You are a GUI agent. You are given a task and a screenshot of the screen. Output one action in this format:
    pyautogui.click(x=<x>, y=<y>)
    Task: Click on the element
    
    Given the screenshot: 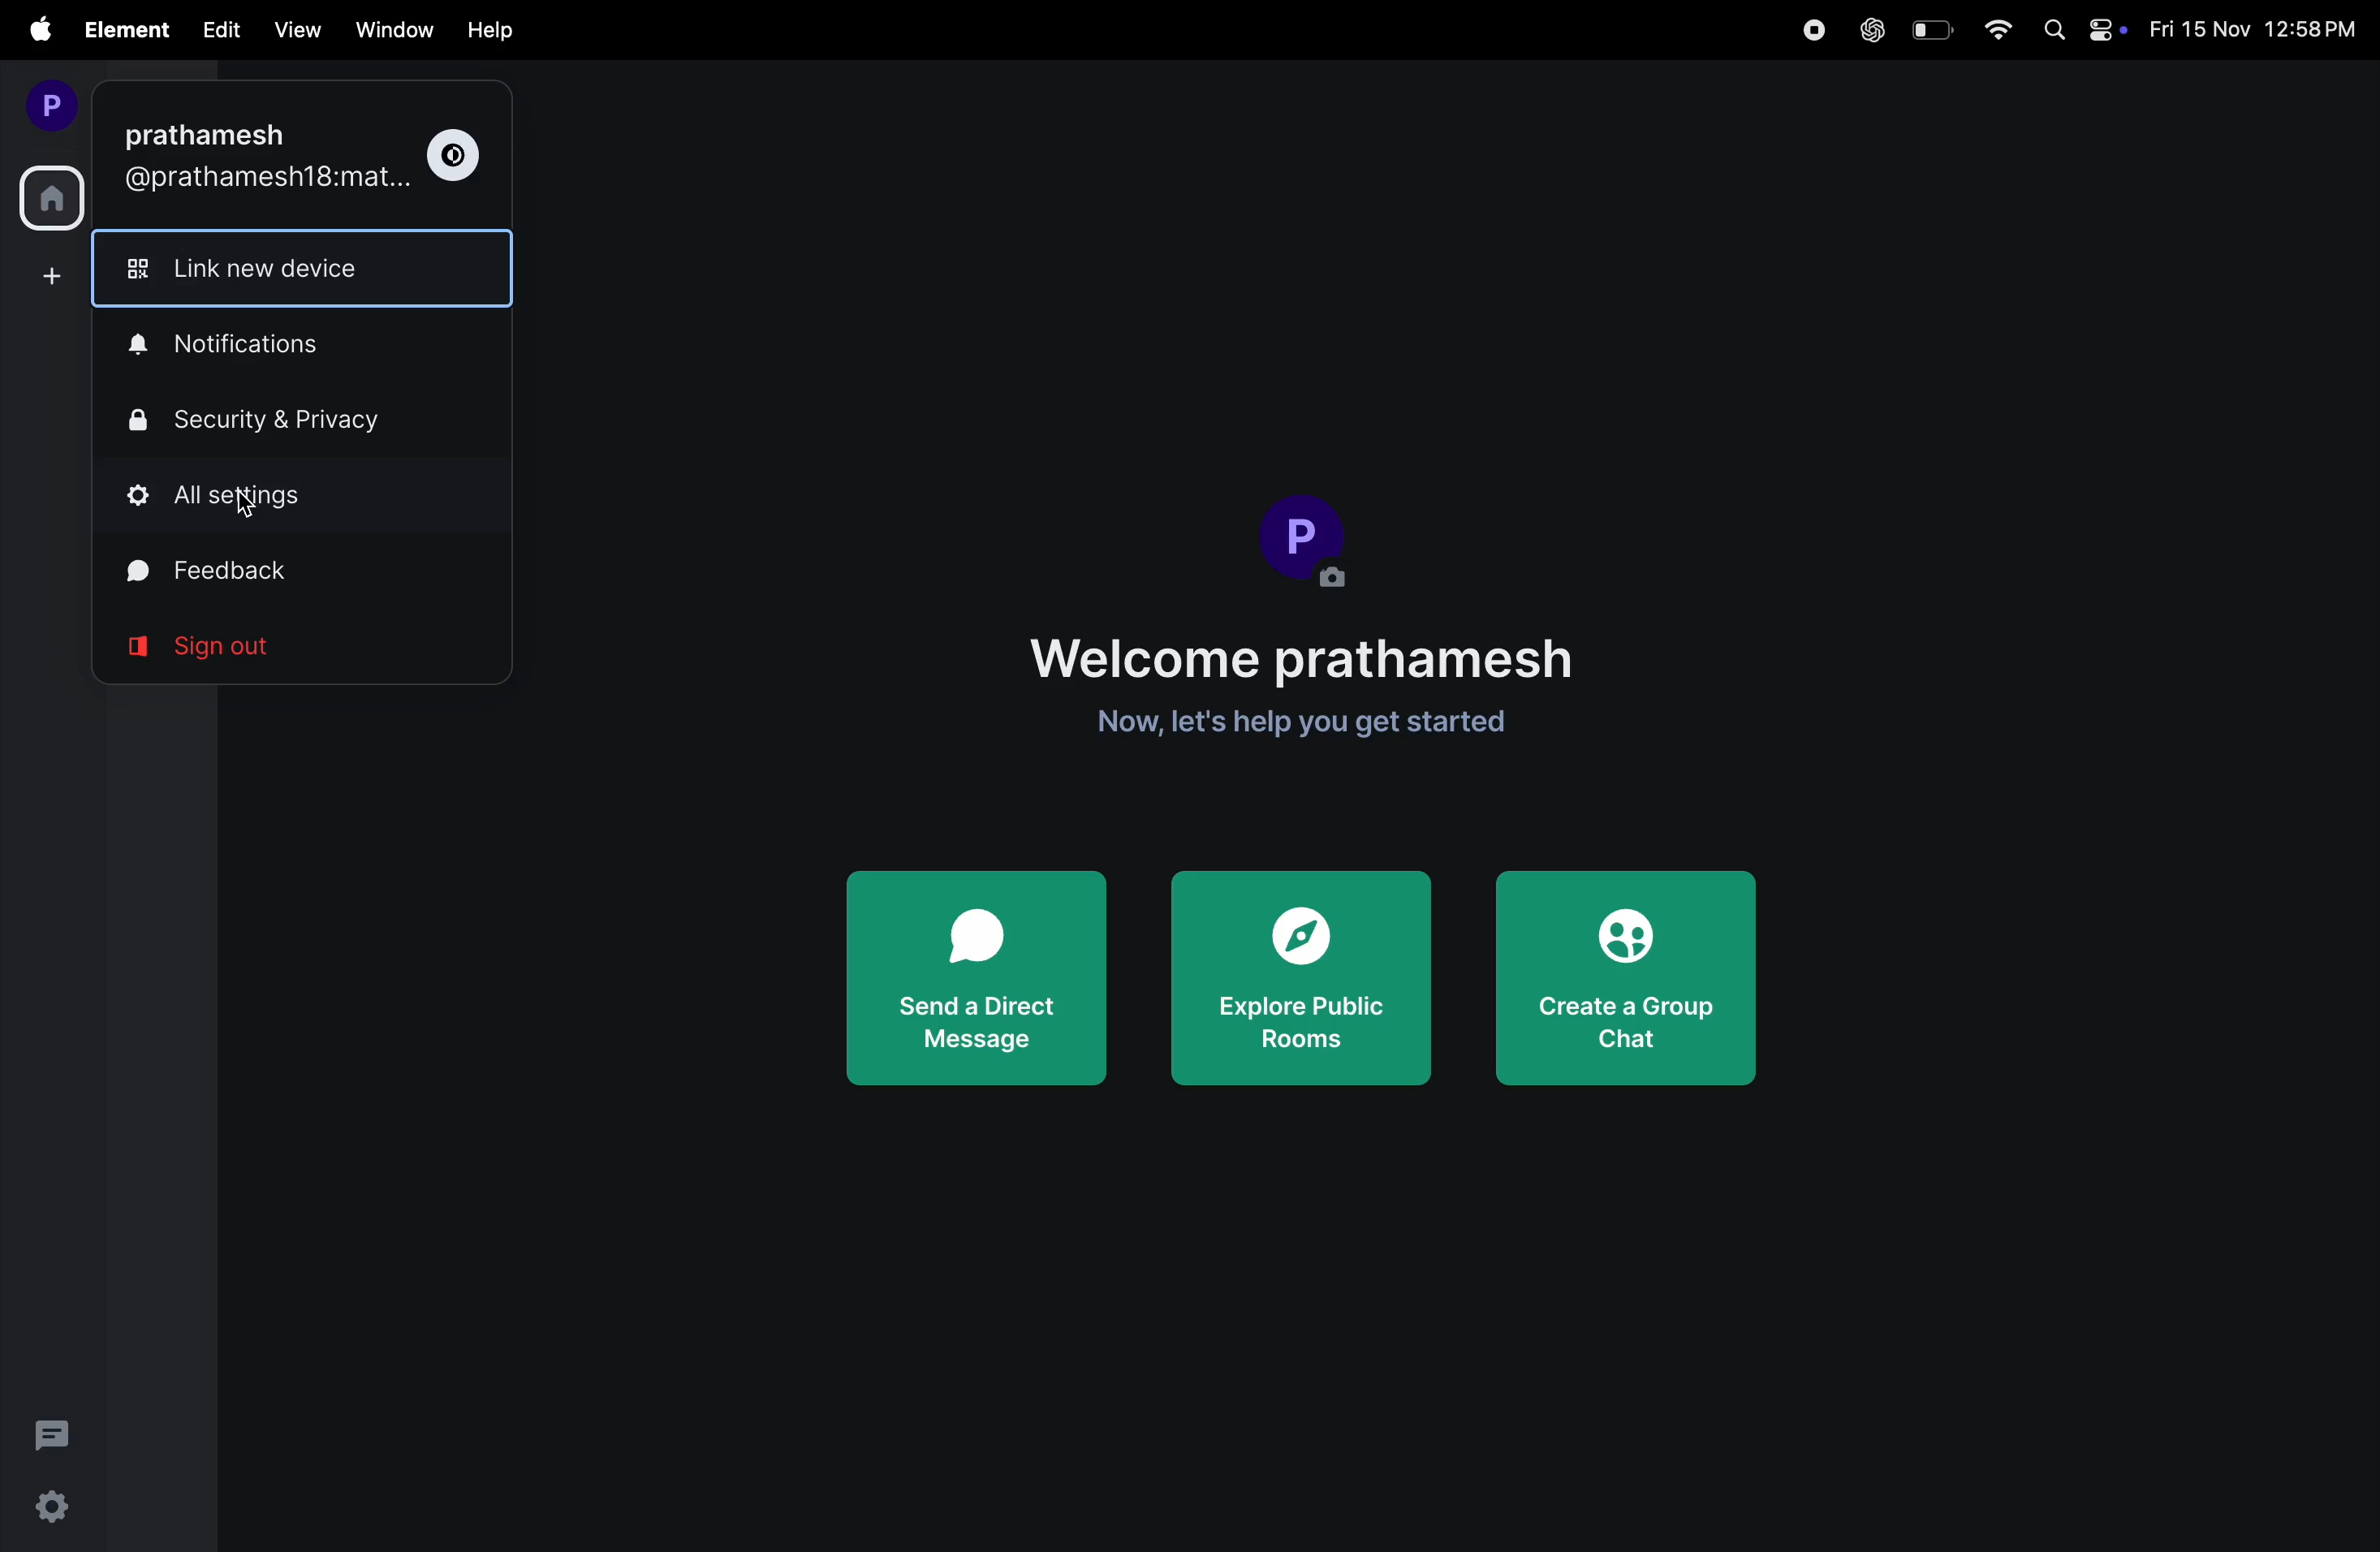 What is the action you would take?
    pyautogui.click(x=130, y=30)
    